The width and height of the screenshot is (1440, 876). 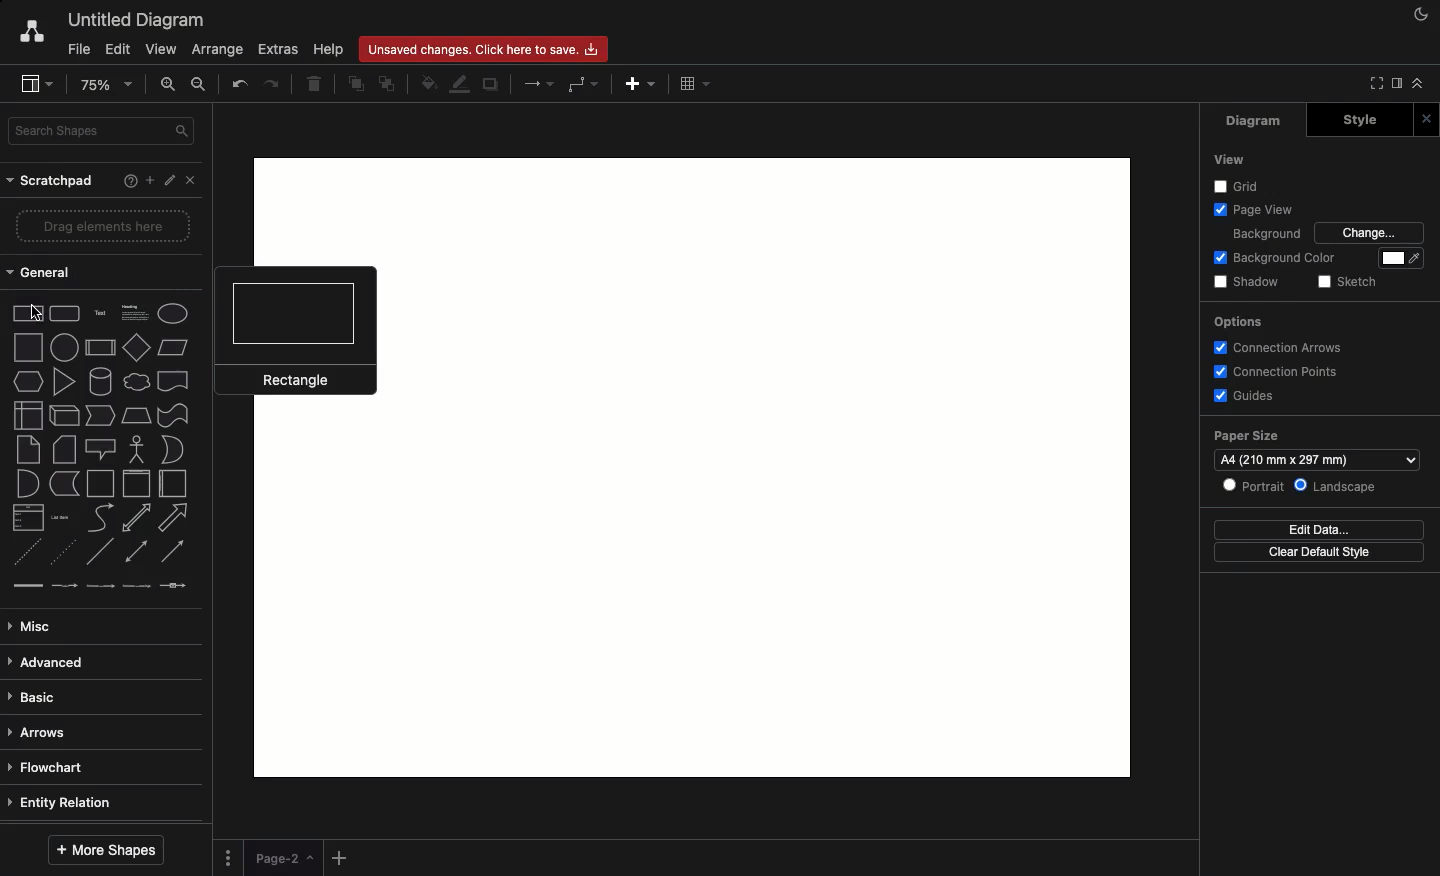 What do you see at coordinates (126, 181) in the screenshot?
I see `Help` at bounding box center [126, 181].